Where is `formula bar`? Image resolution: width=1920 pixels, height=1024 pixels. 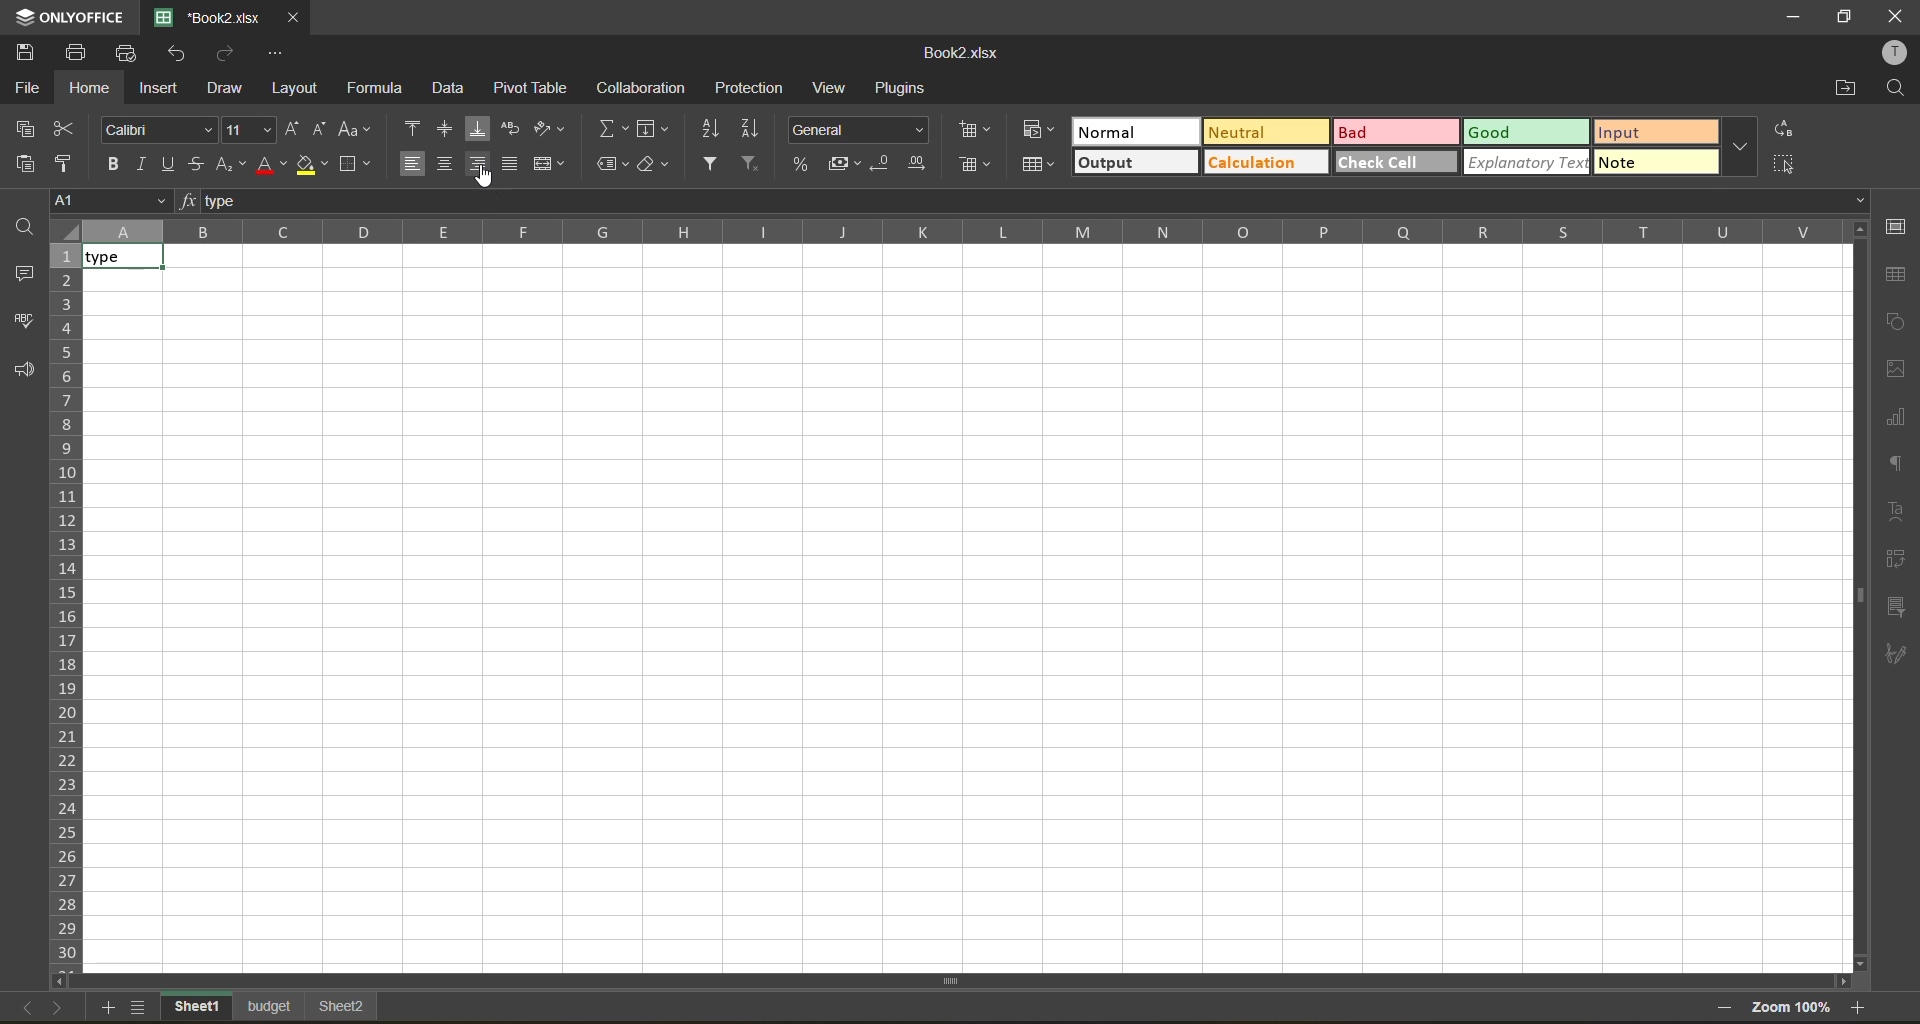
formula bar is located at coordinates (1038, 202).